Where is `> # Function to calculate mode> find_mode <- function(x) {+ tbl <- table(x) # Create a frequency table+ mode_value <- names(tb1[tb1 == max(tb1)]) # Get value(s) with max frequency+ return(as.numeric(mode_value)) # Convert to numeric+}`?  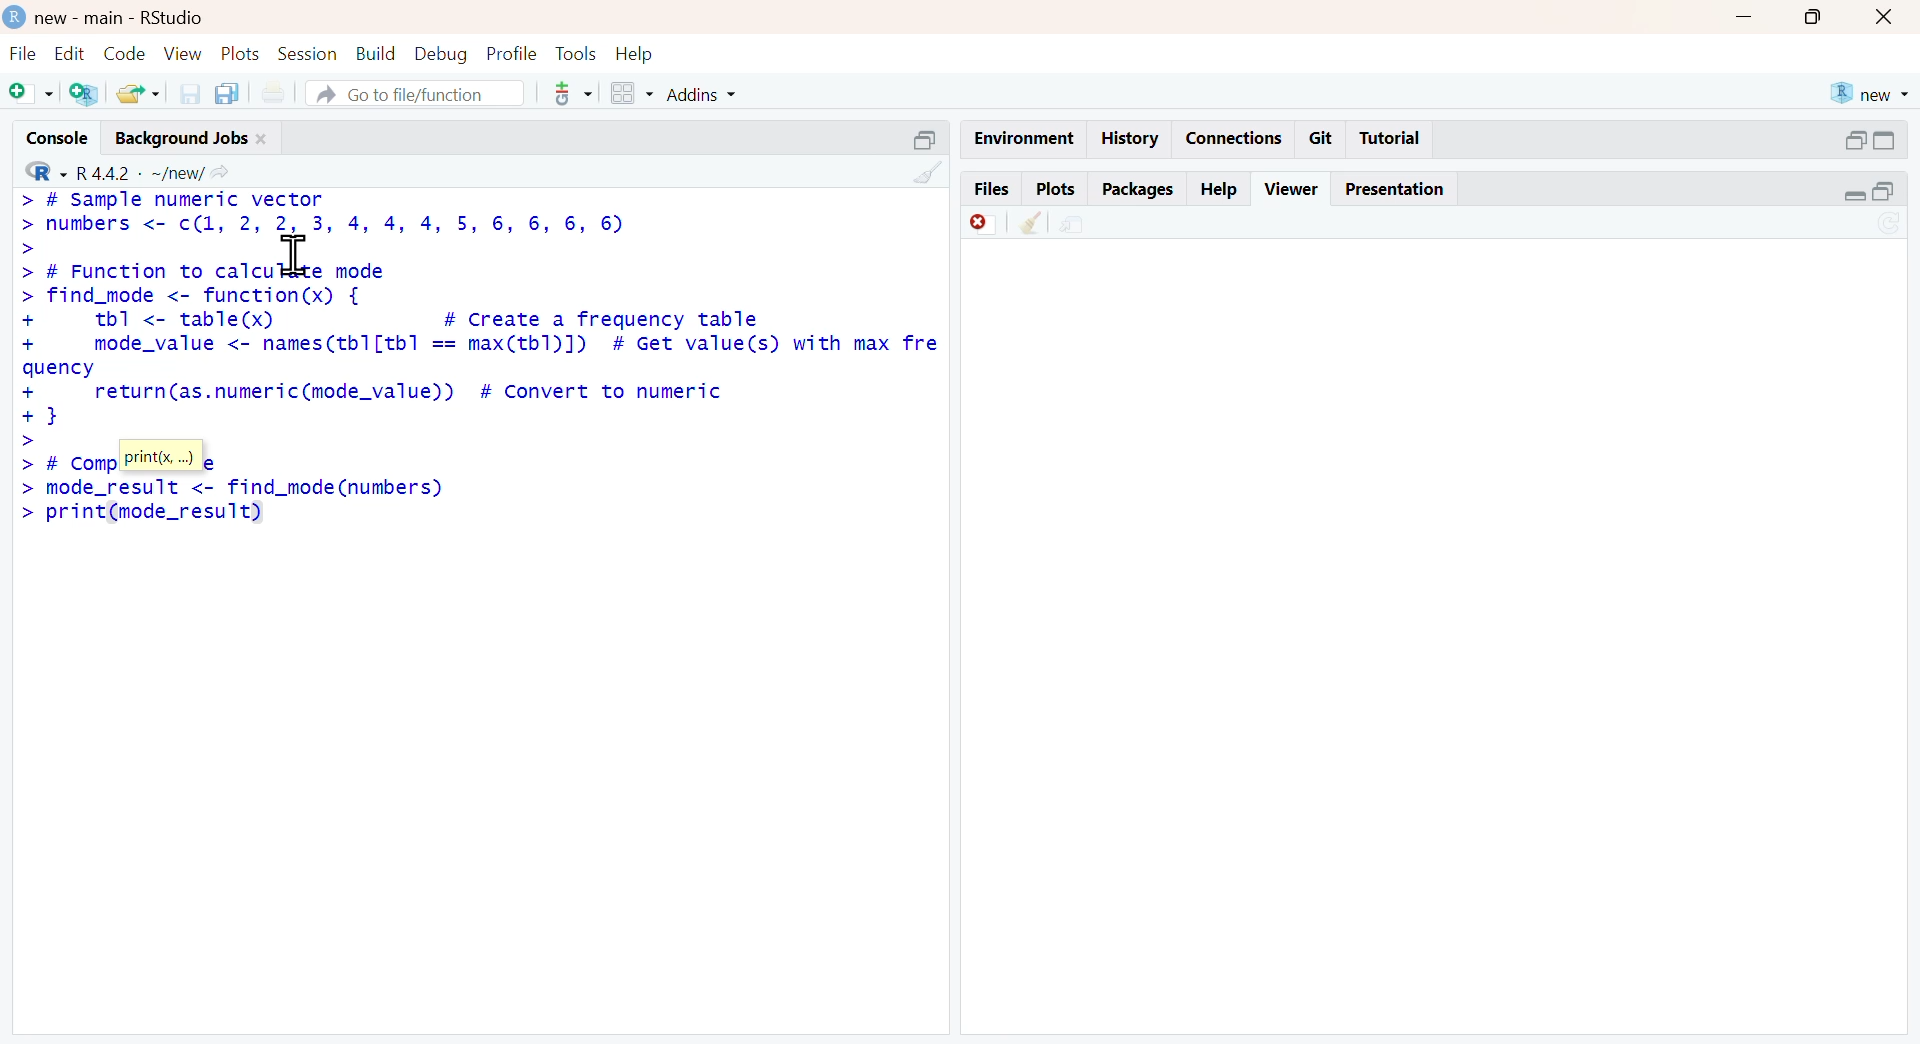 > # Function to calculate mode> find_mode <- function(x) {+ tbl <- table(x) # Create a frequency table+ mode_value <- names(tb1[tb1 == max(tb1)]) # Get value(s) with max frequency+ return(as.numeric(mode_value)) # Convert to numeric+} is located at coordinates (479, 345).